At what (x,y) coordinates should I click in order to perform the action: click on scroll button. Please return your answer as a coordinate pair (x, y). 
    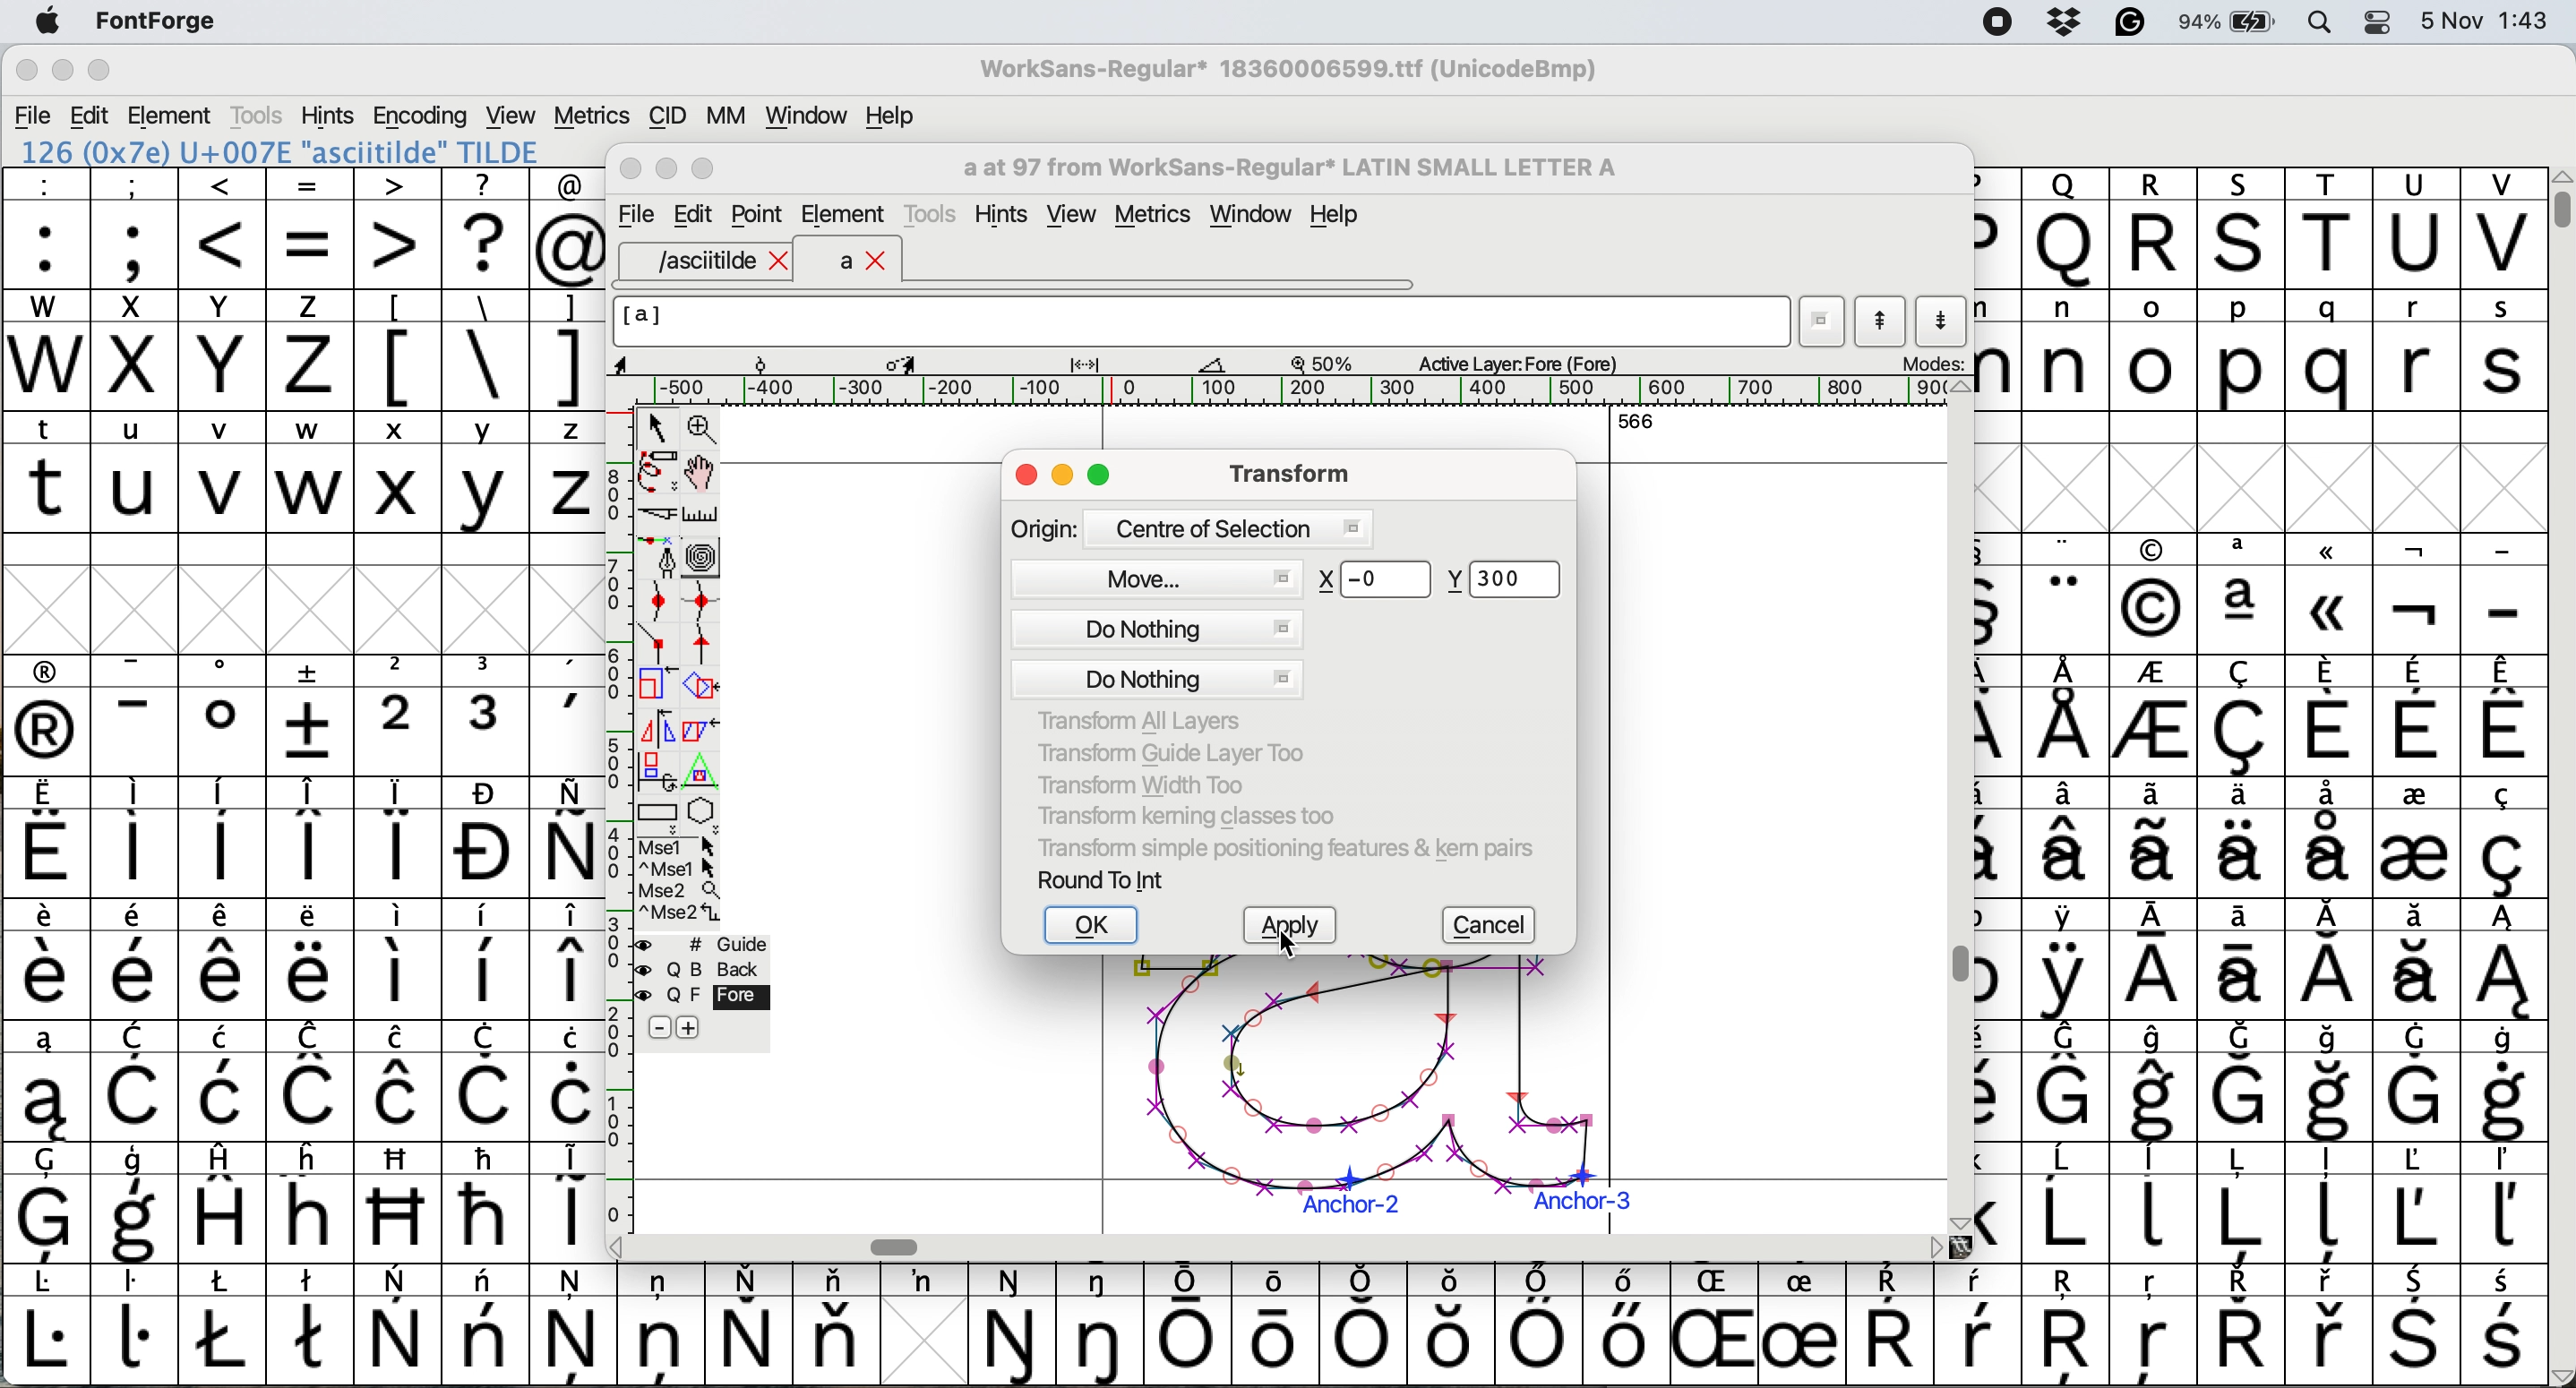
    Looking at the image, I should click on (1960, 388).